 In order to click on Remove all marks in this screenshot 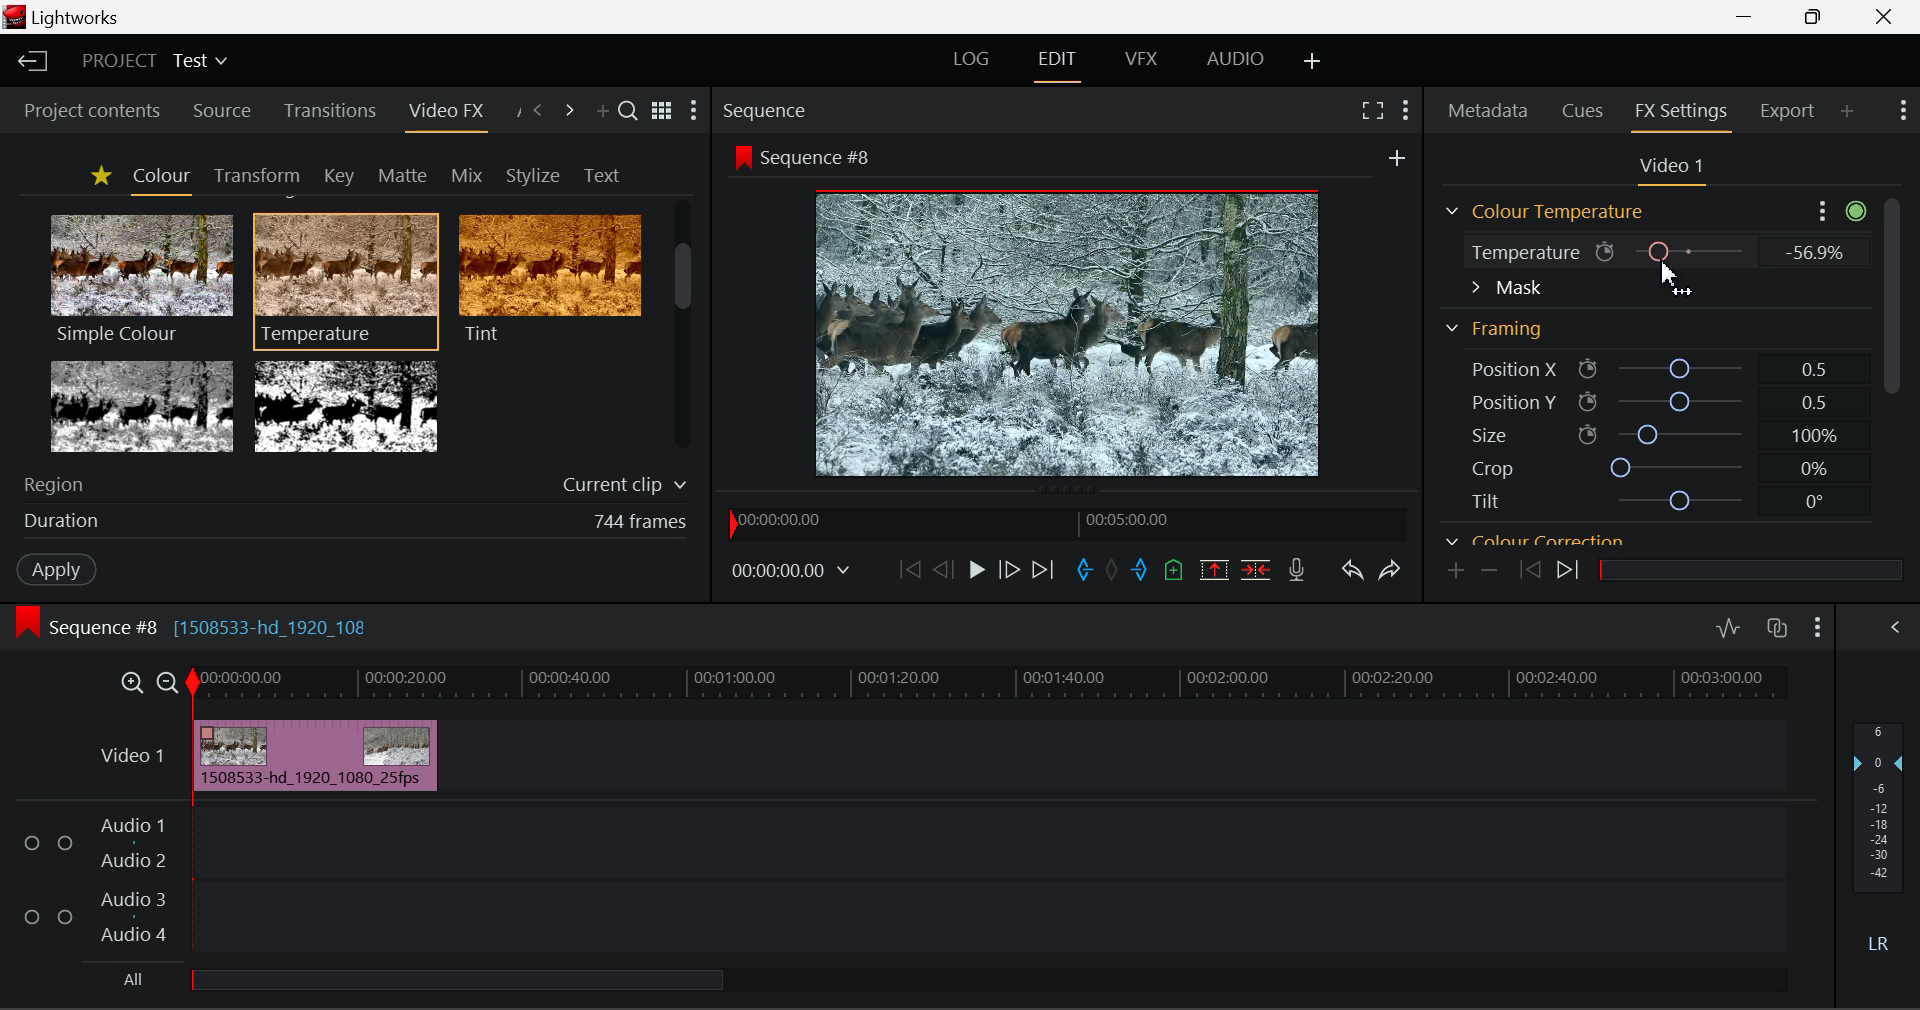, I will do `click(1111, 572)`.